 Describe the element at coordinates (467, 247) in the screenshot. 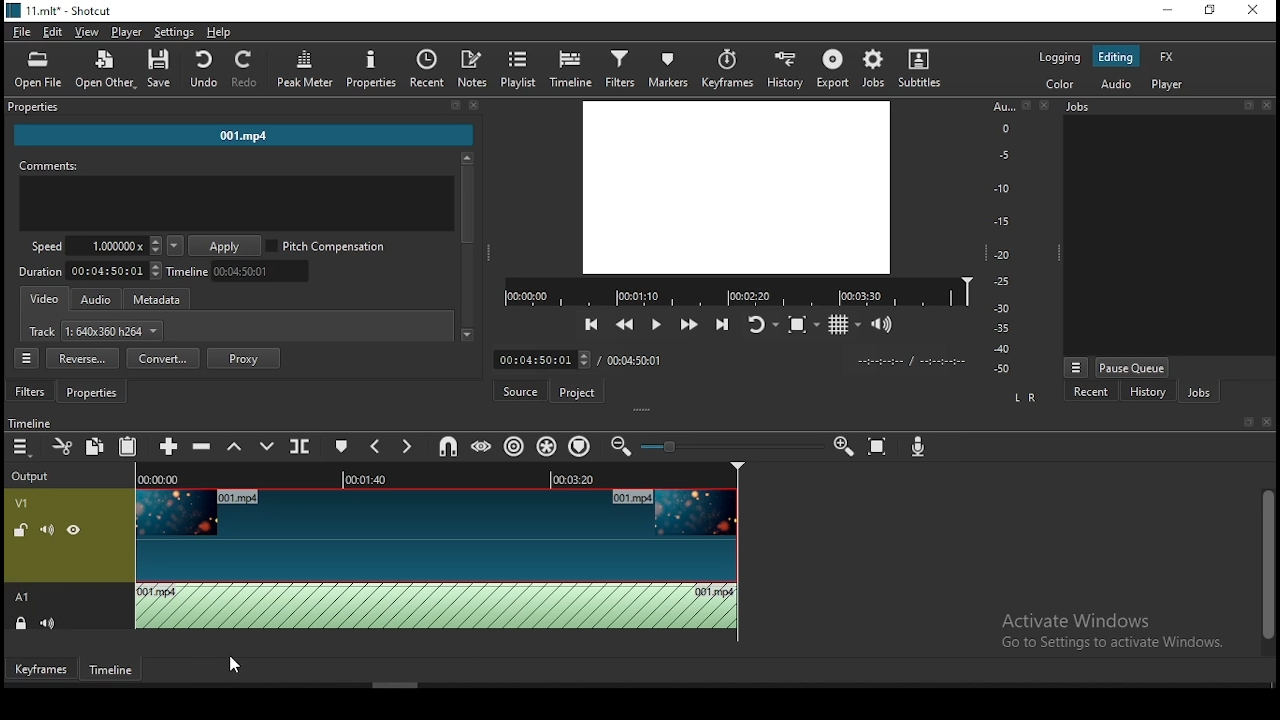

I see `scrollbar` at that location.